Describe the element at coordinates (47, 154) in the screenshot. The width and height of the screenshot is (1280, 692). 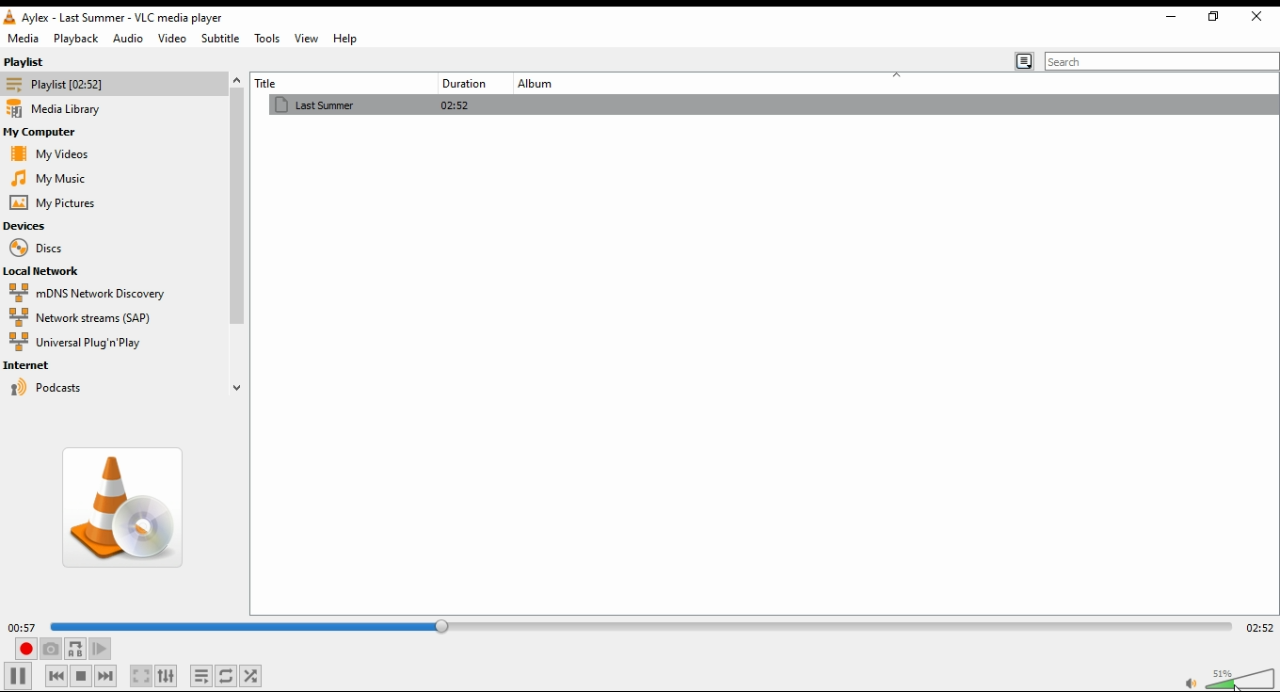
I see `my videos` at that location.